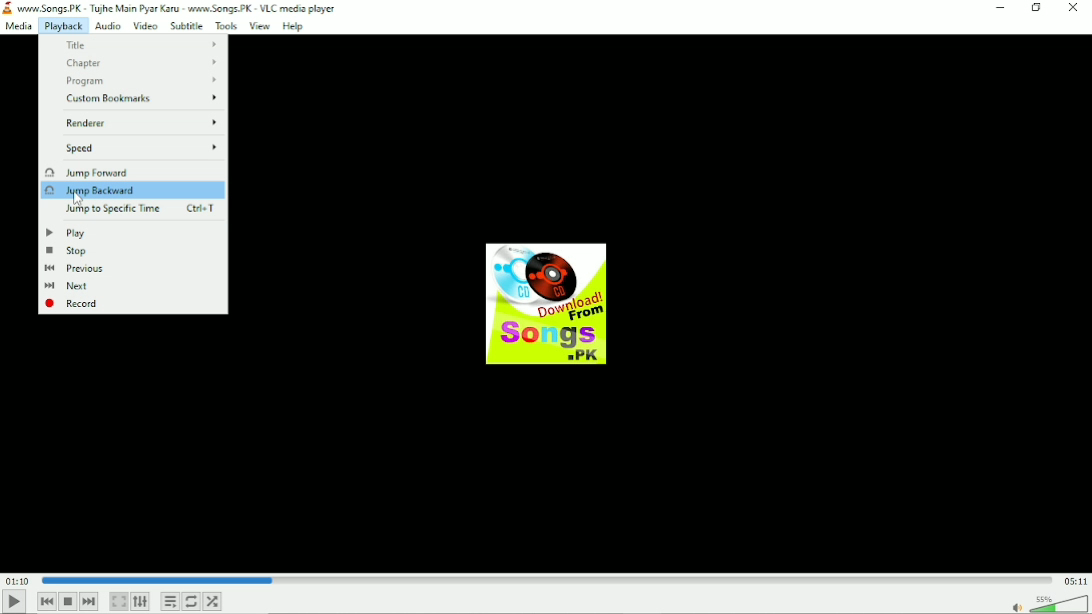 The height and width of the screenshot is (614, 1092). I want to click on cursor, so click(78, 199).